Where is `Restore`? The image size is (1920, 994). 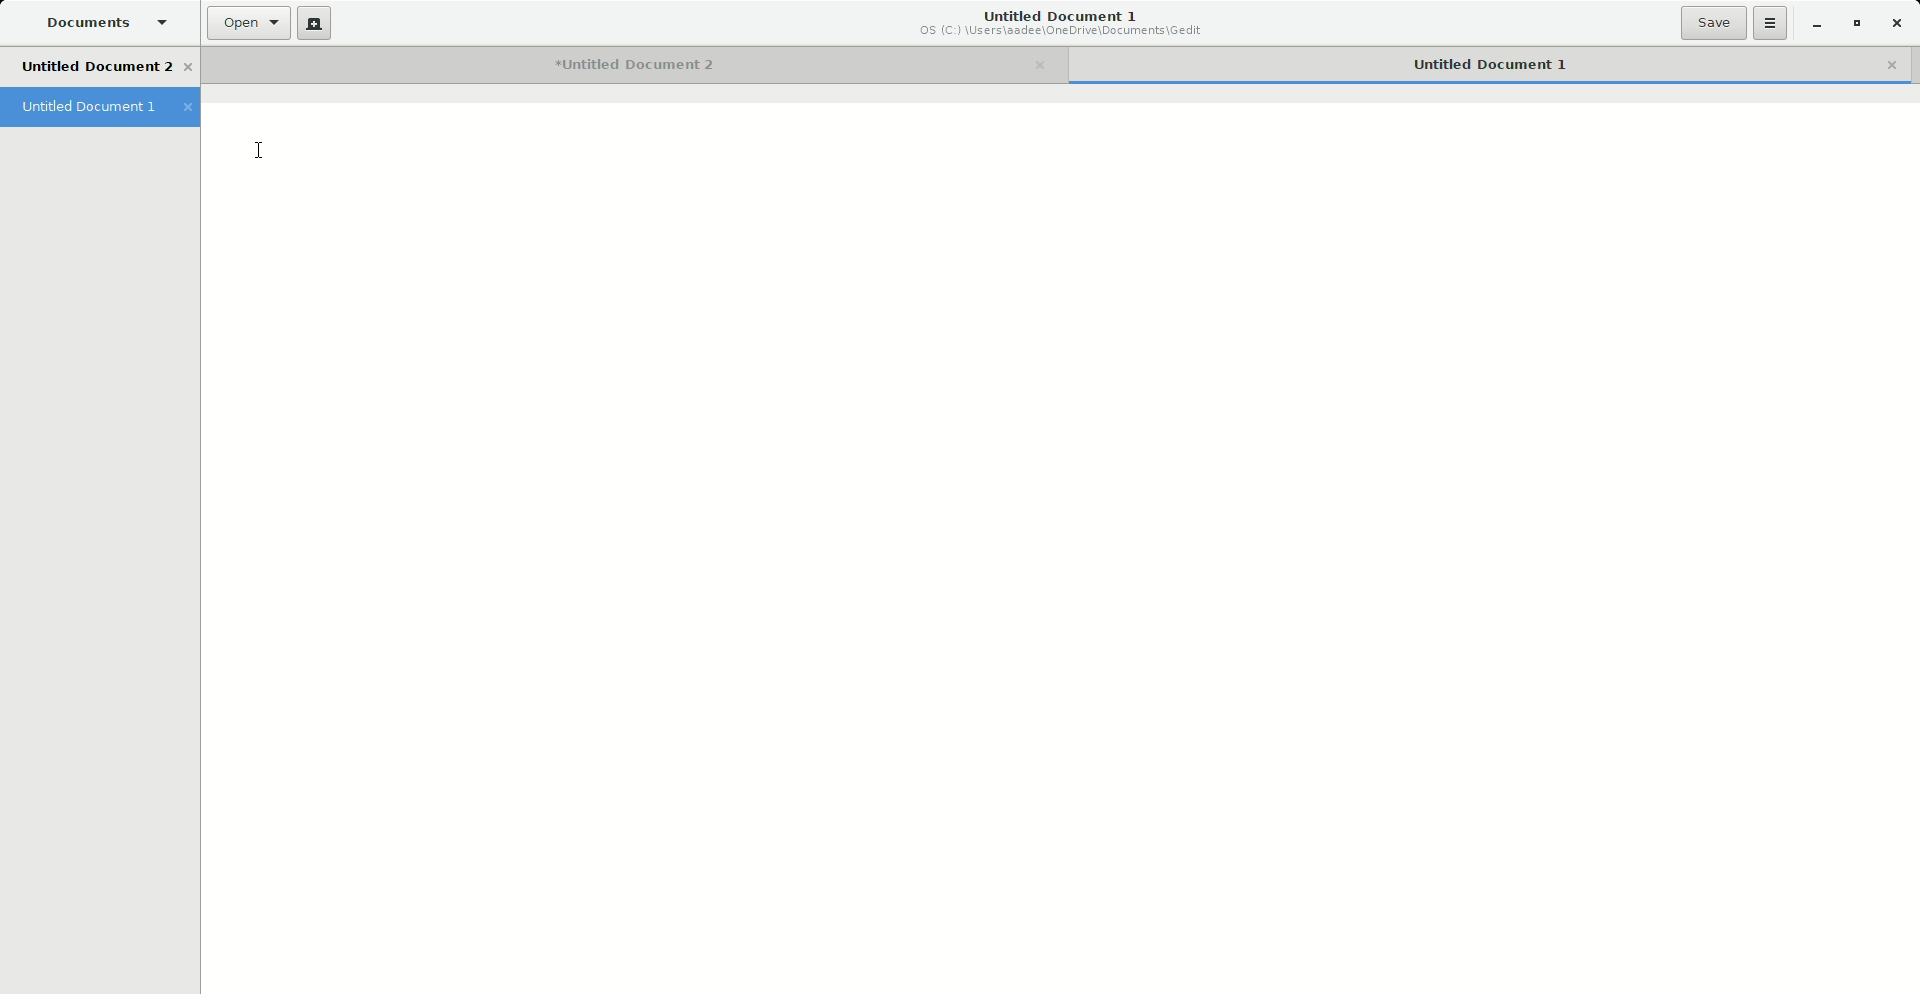 Restore is located at coordinates (1854, 22).